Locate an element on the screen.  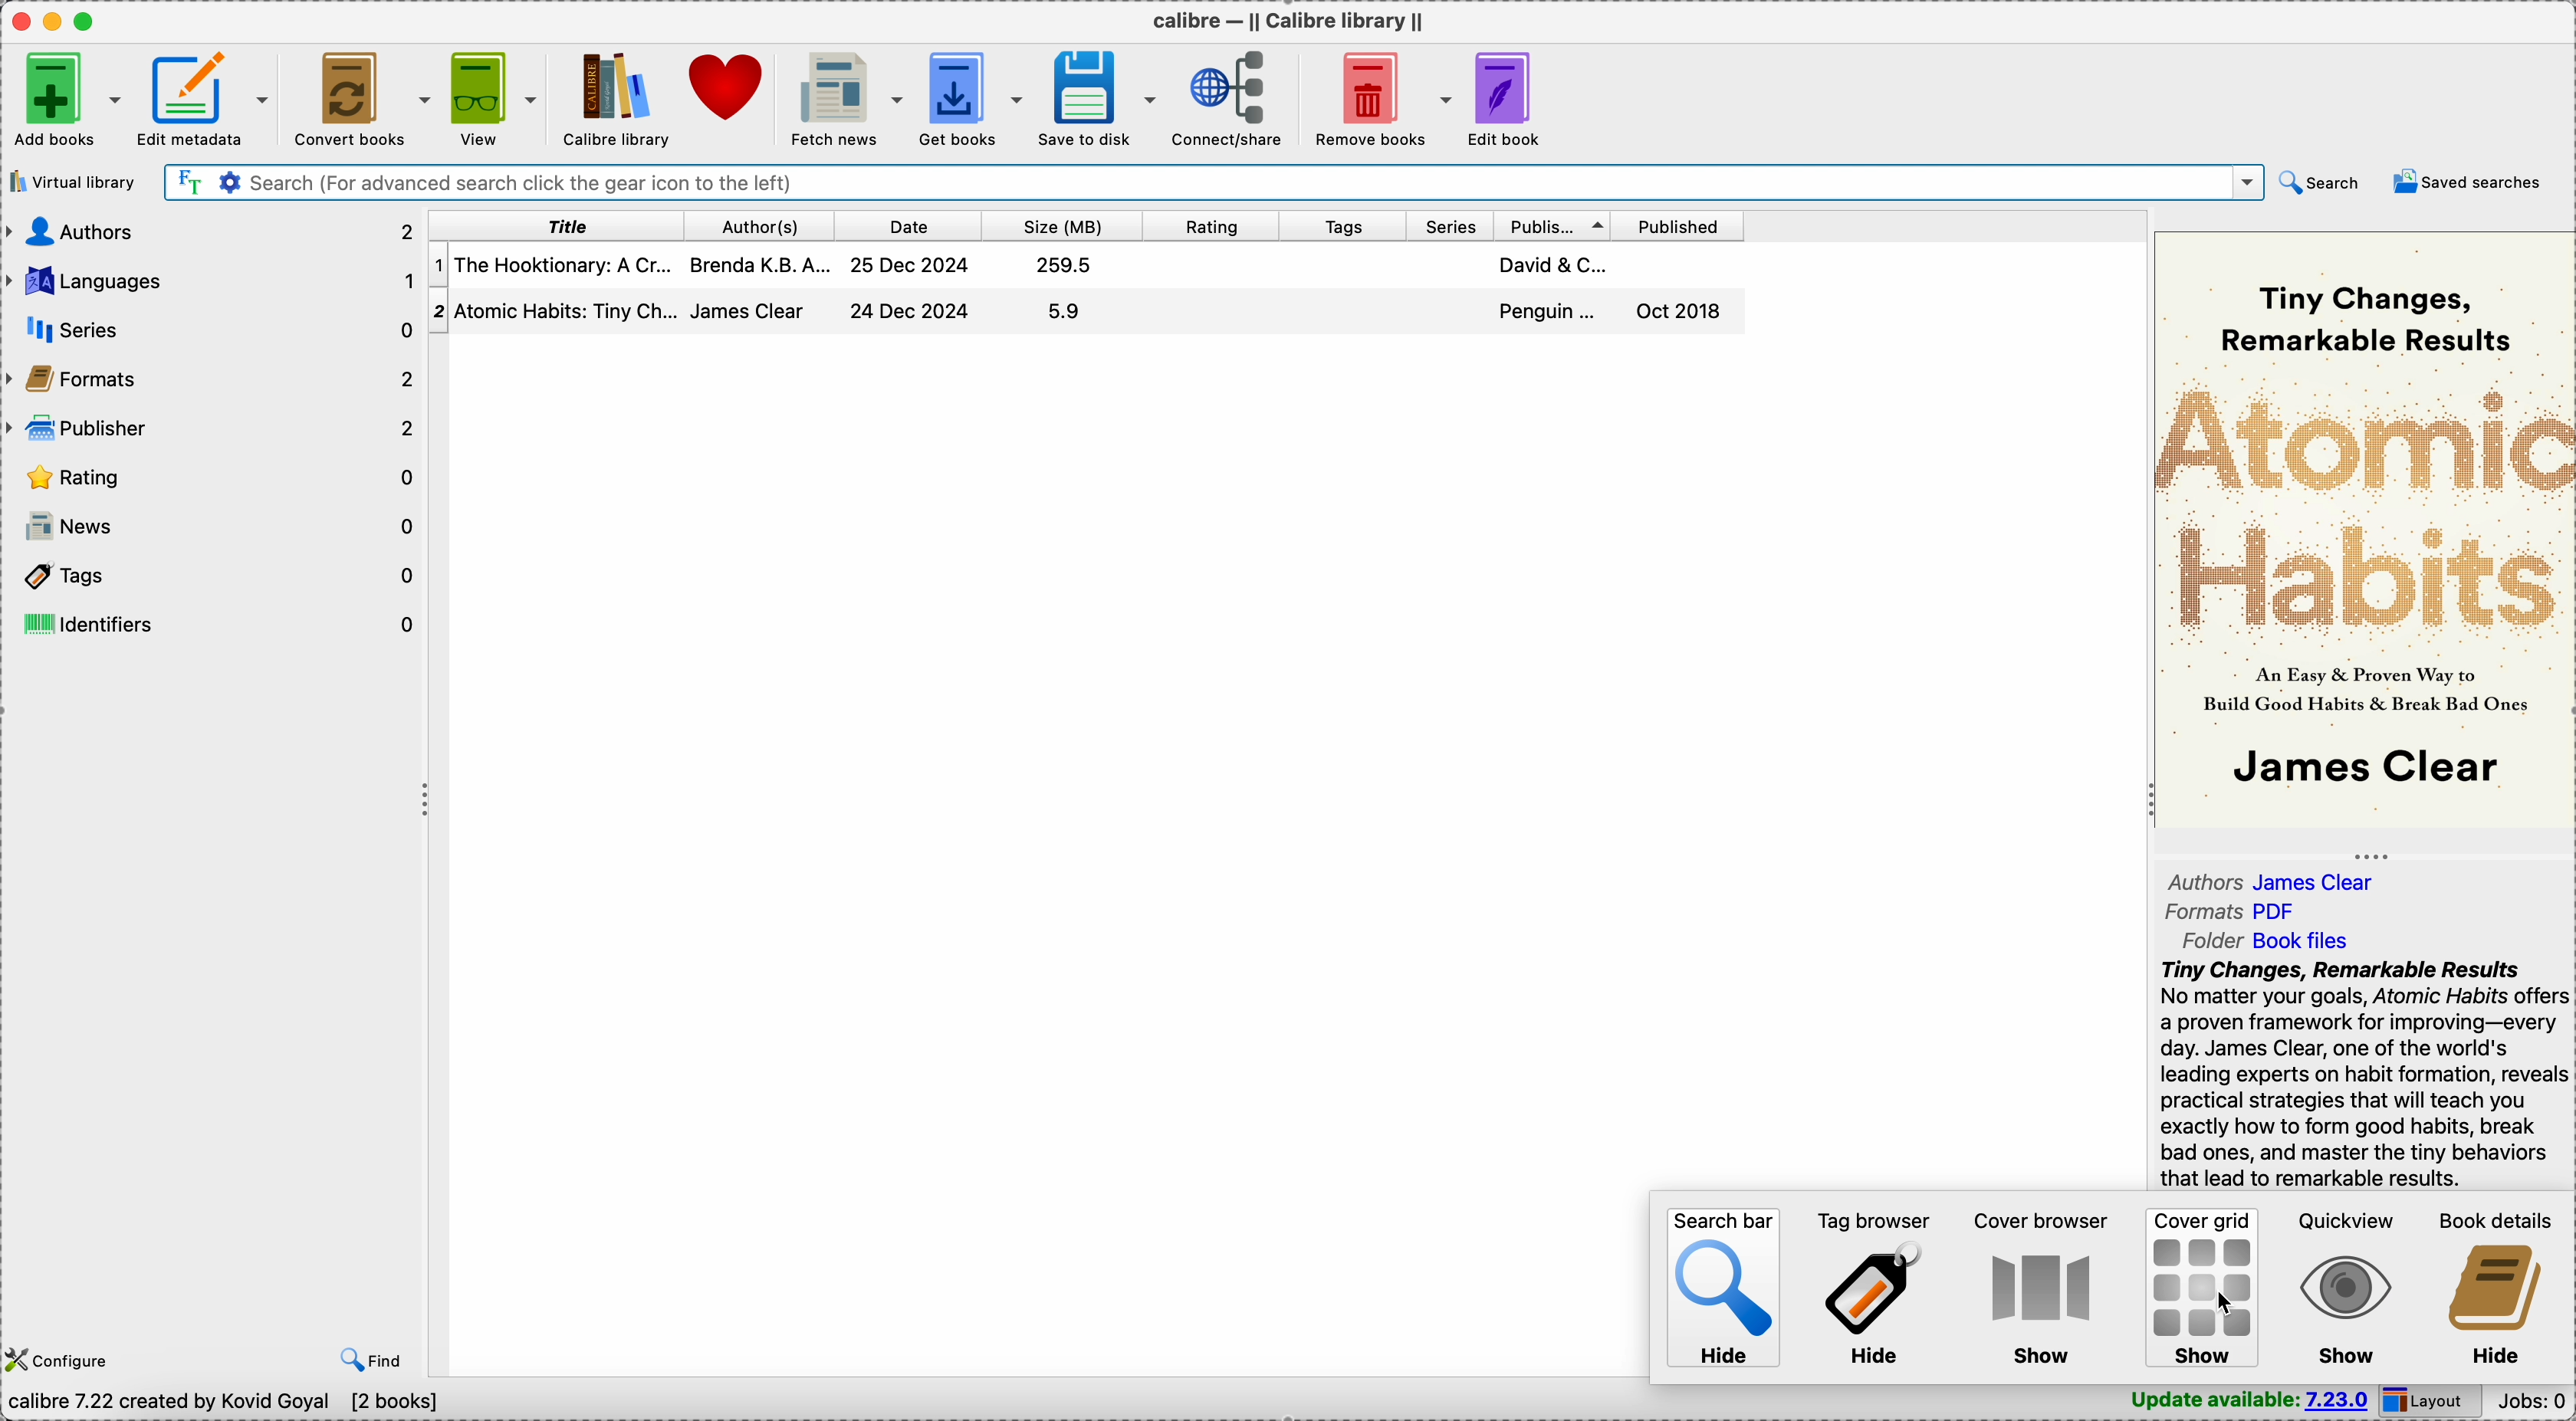
remove books is located at coordinates (1380, 94).